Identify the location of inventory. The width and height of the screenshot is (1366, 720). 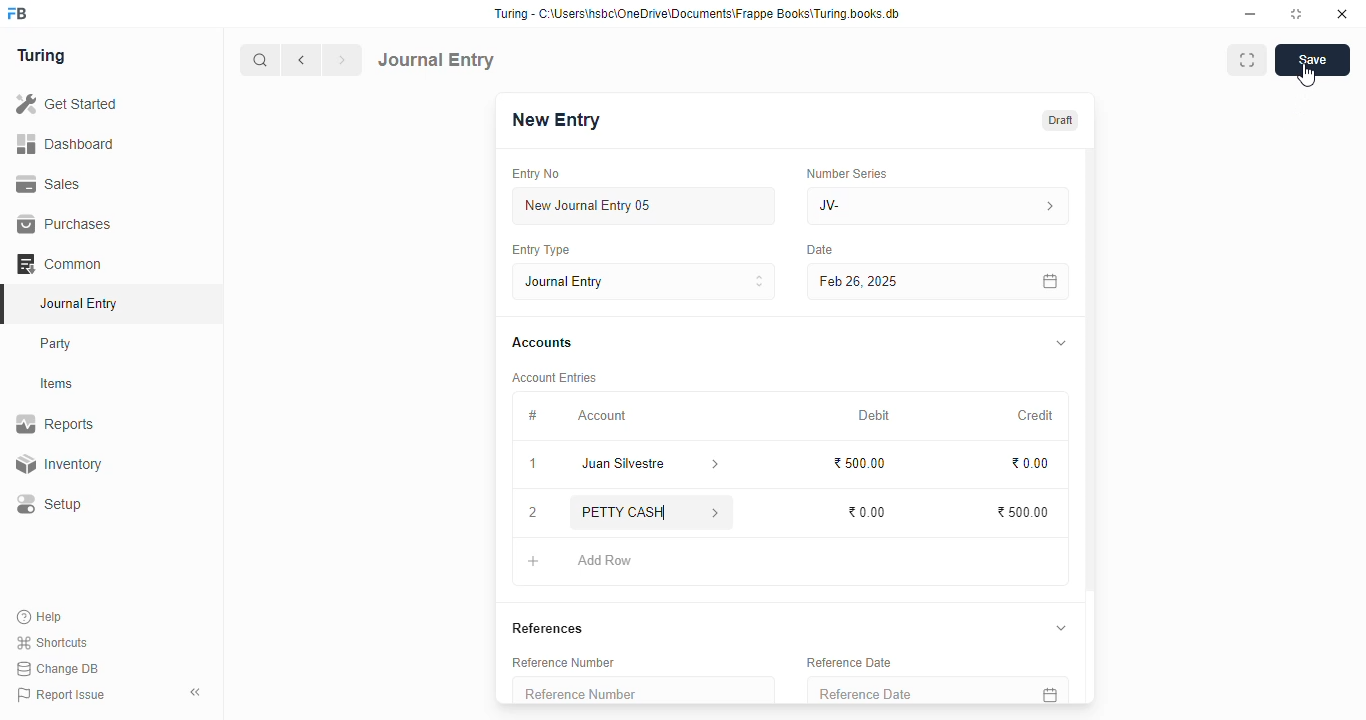
(58, 464).